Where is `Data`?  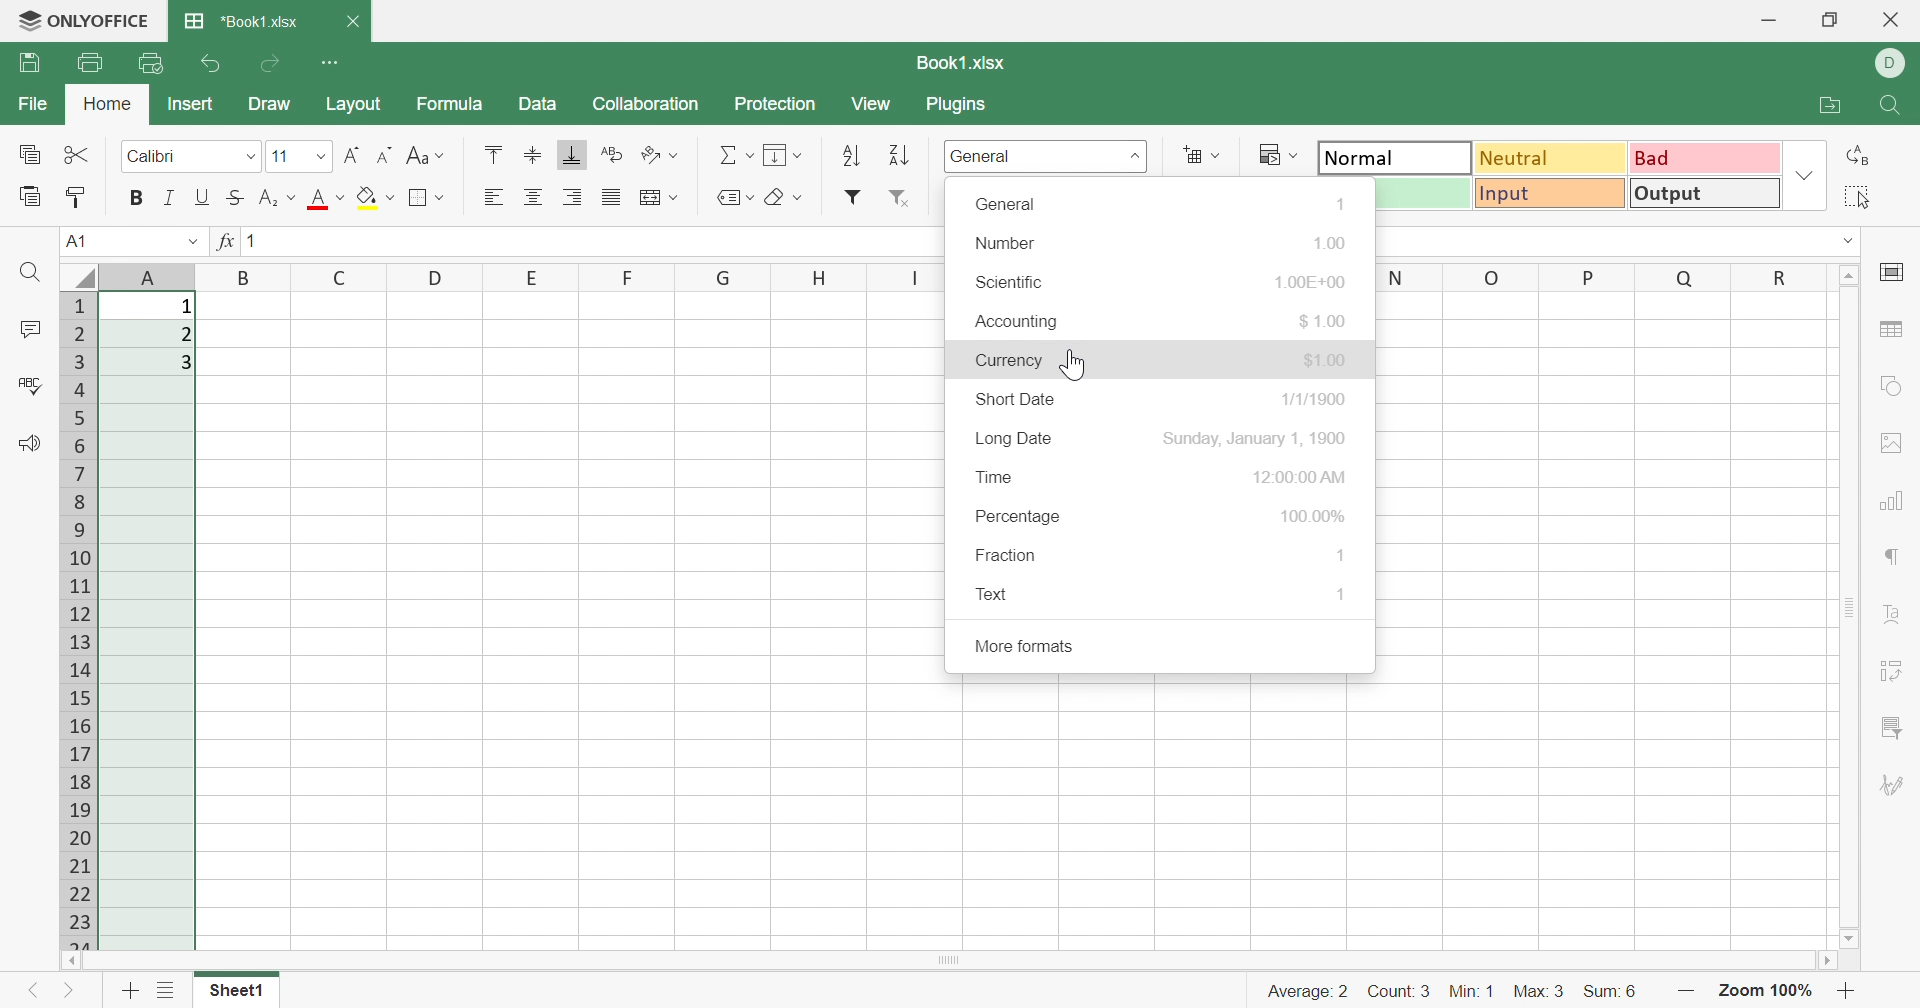 Data is located at coordinates (537, 105).